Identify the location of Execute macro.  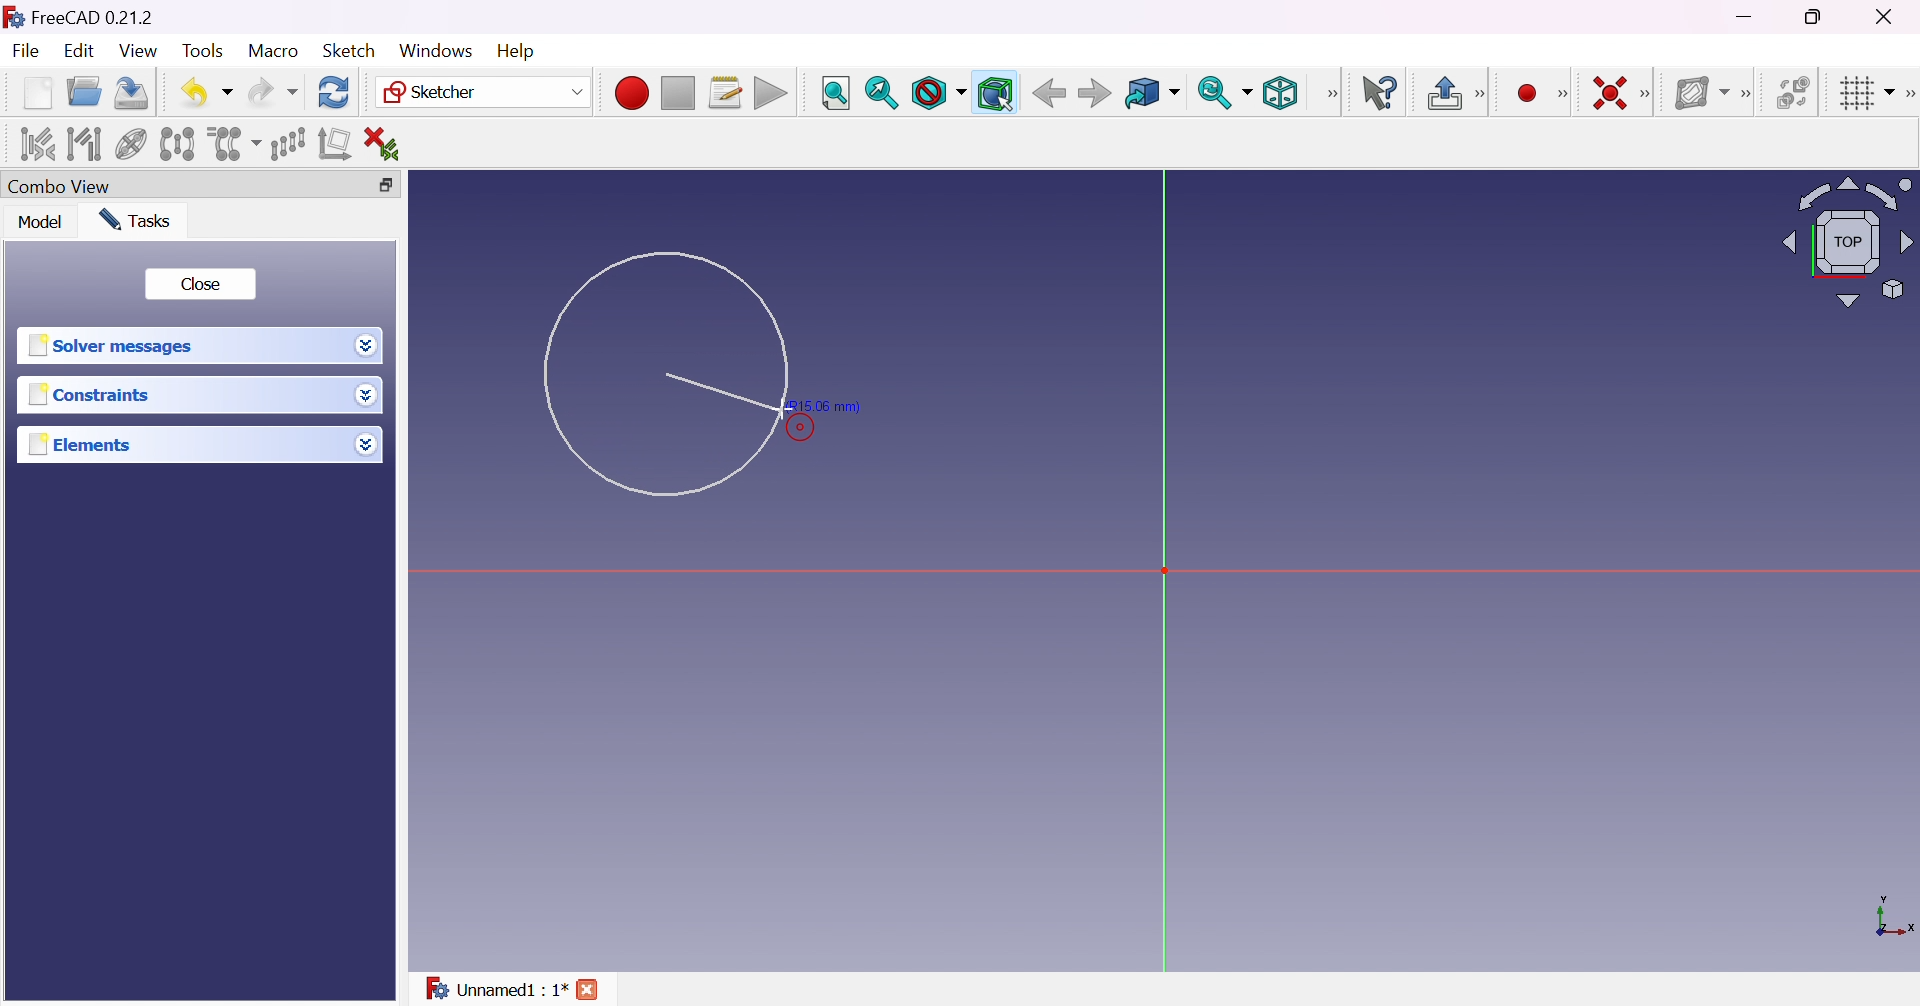
(771, 96).